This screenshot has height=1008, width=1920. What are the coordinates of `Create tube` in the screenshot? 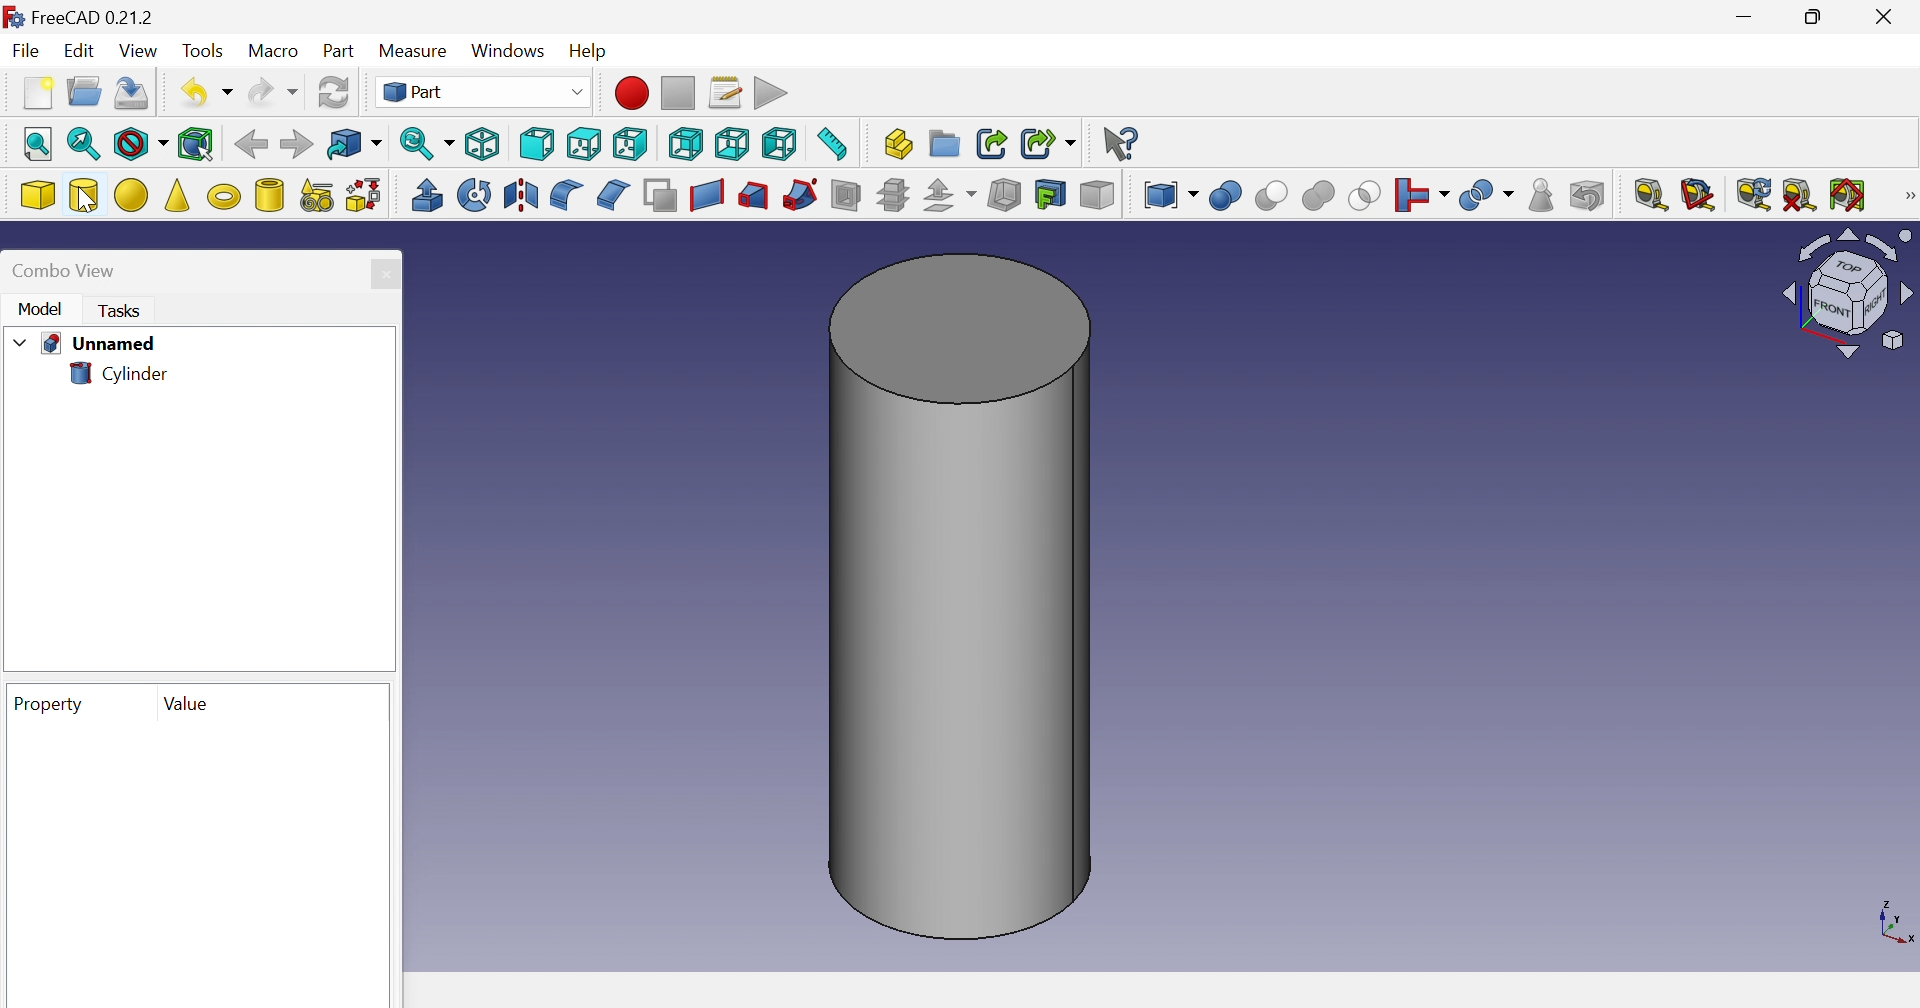 It's located at (269, 195).